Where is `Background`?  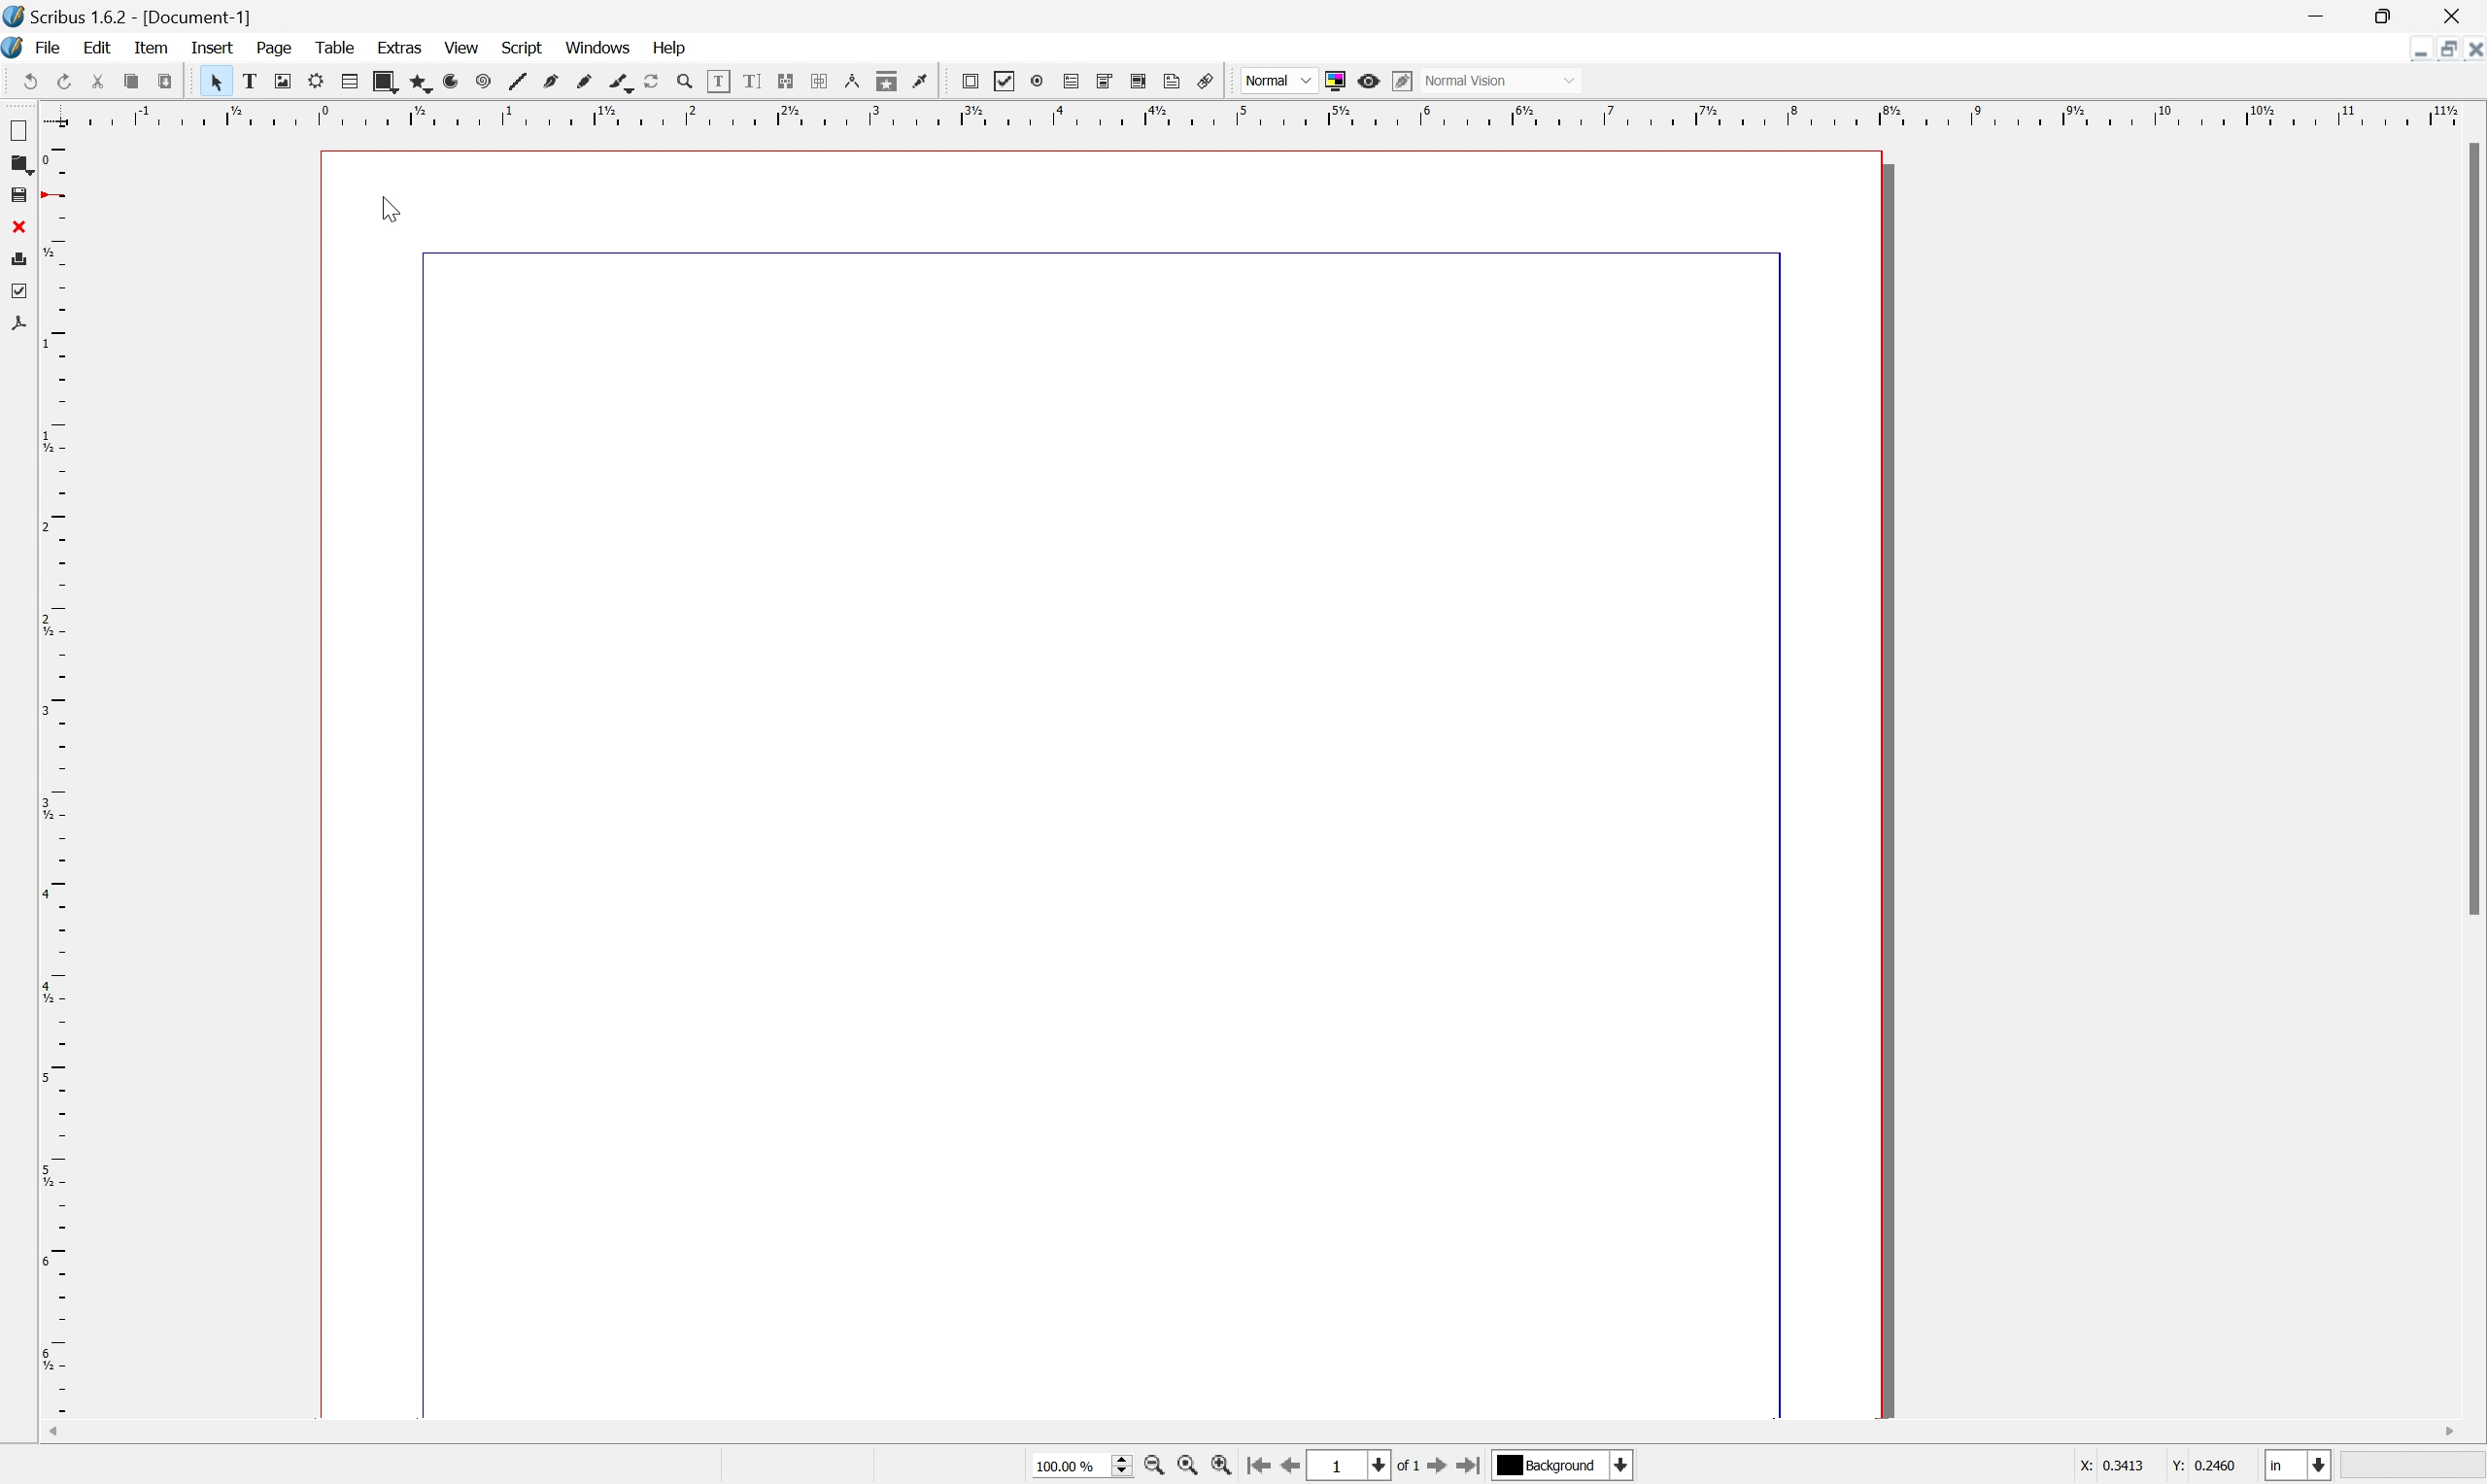 Background is located at coordinates (1562, 1466).